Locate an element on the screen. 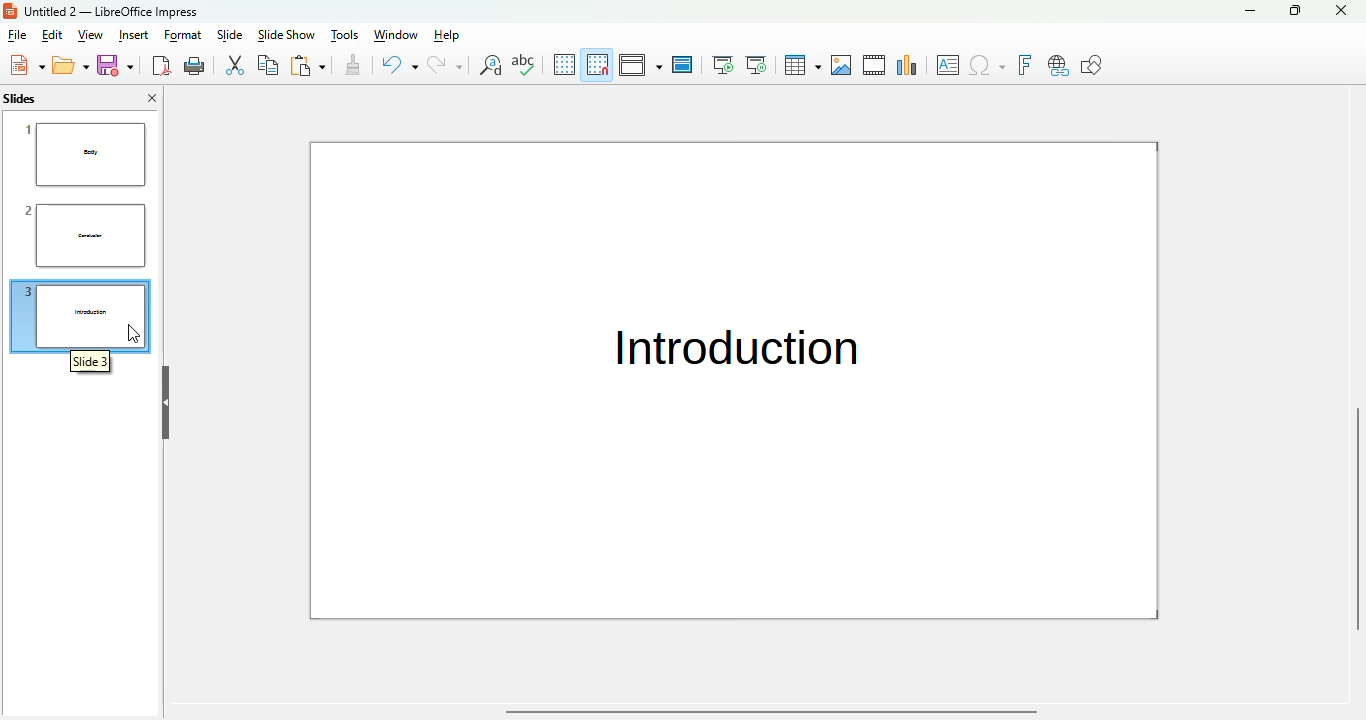 The image size is (1366, 720). slide 2 is located at coordinates (79, 236).